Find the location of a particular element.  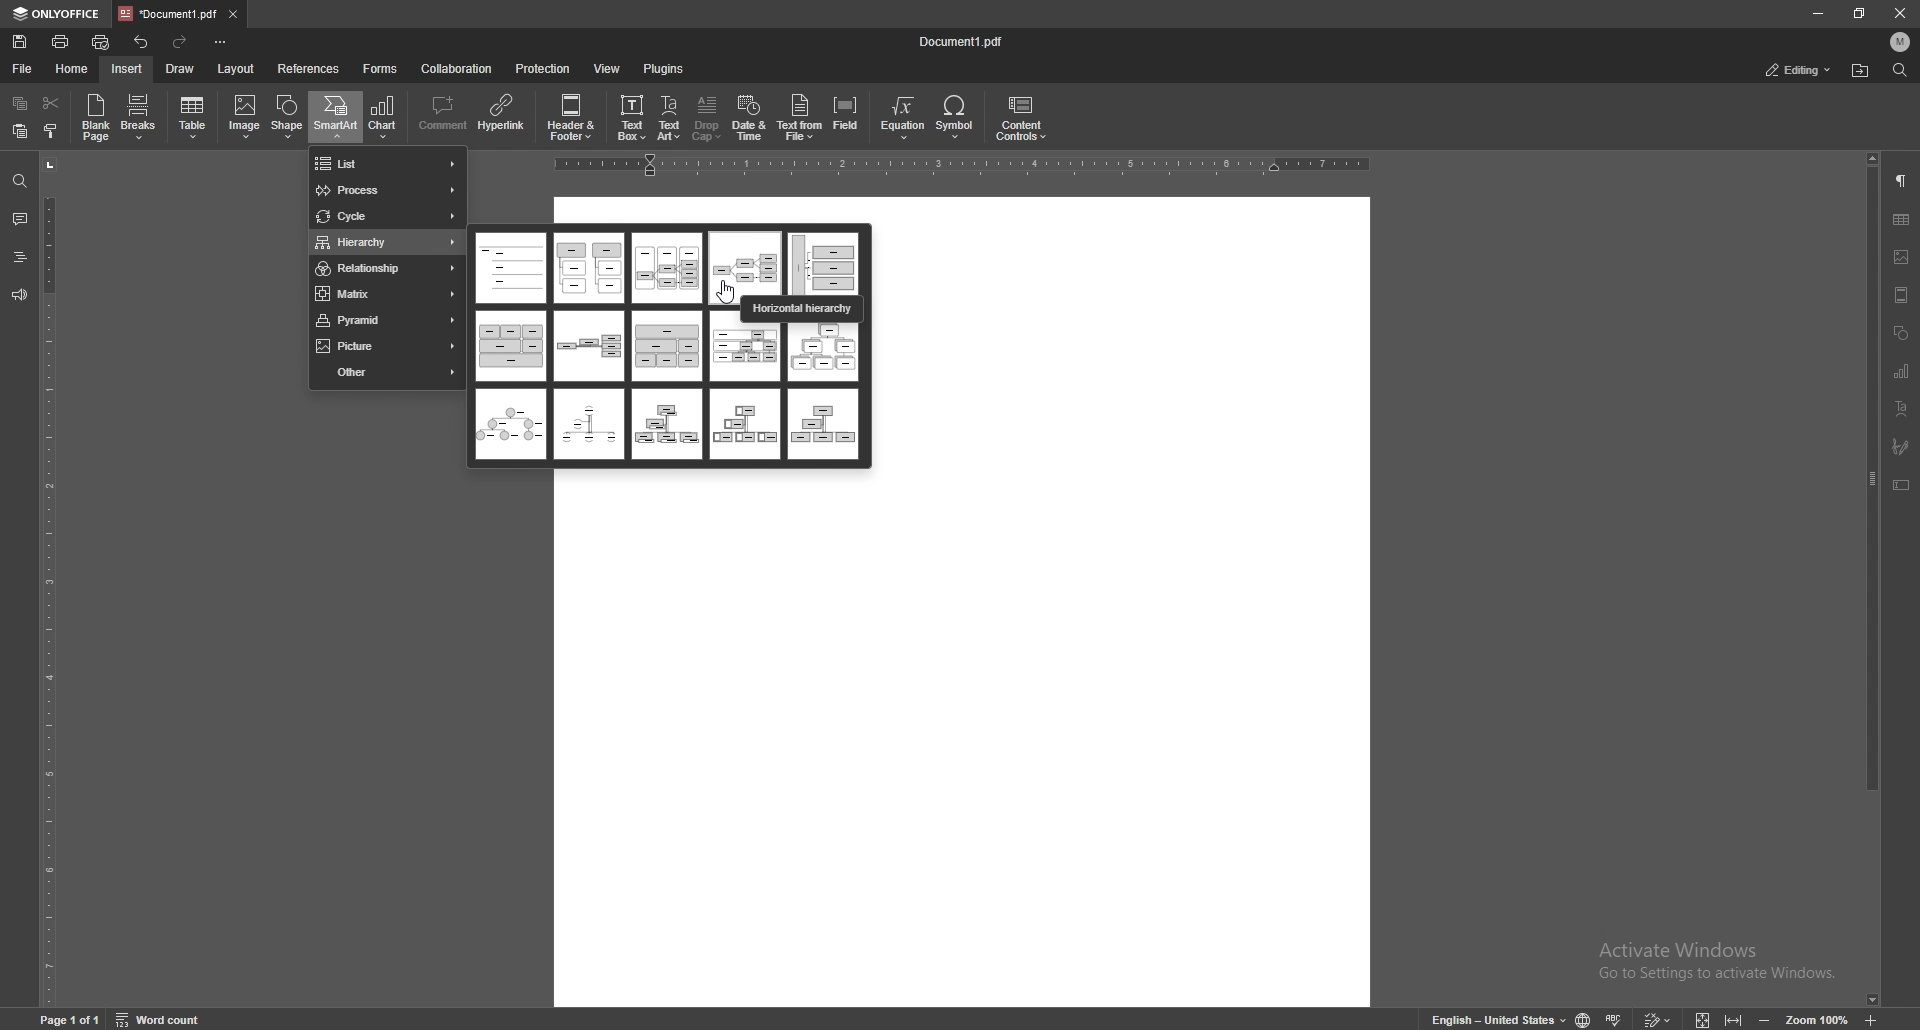

comment is located at coordinates (444, 115).